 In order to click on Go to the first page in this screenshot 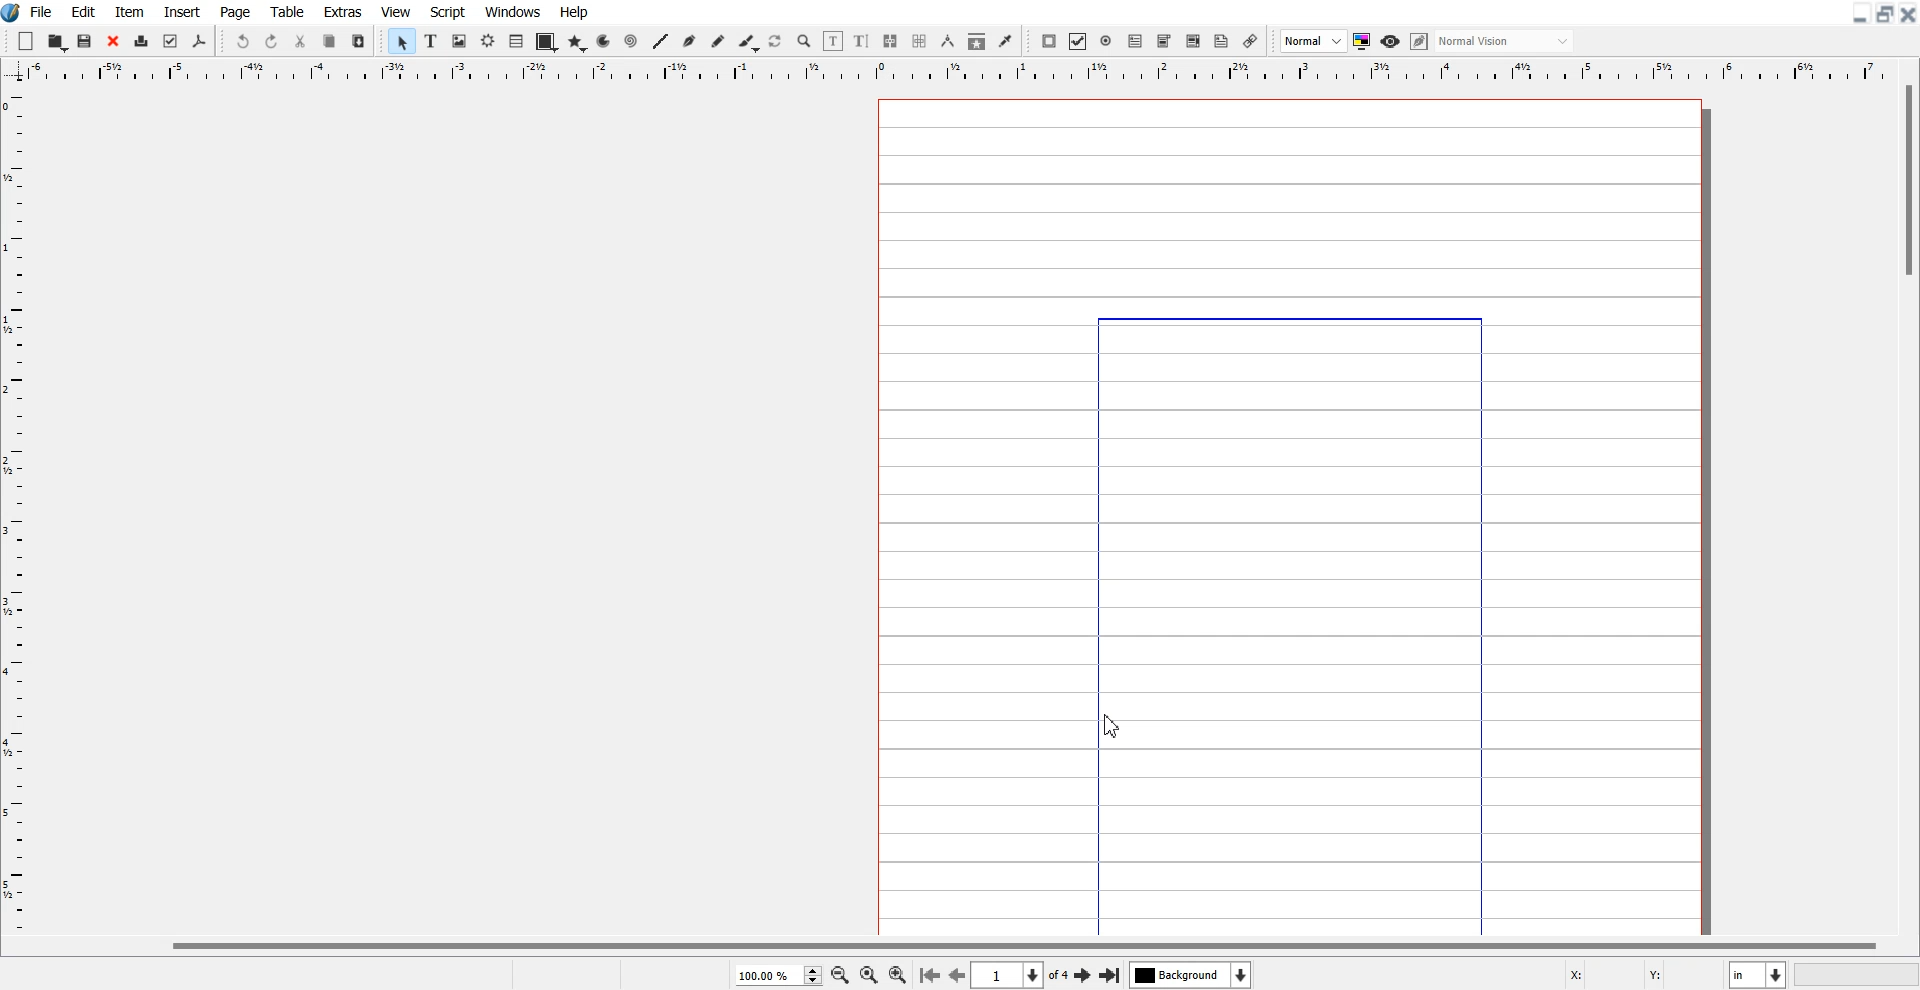, I will do `click(1112, 975)`.